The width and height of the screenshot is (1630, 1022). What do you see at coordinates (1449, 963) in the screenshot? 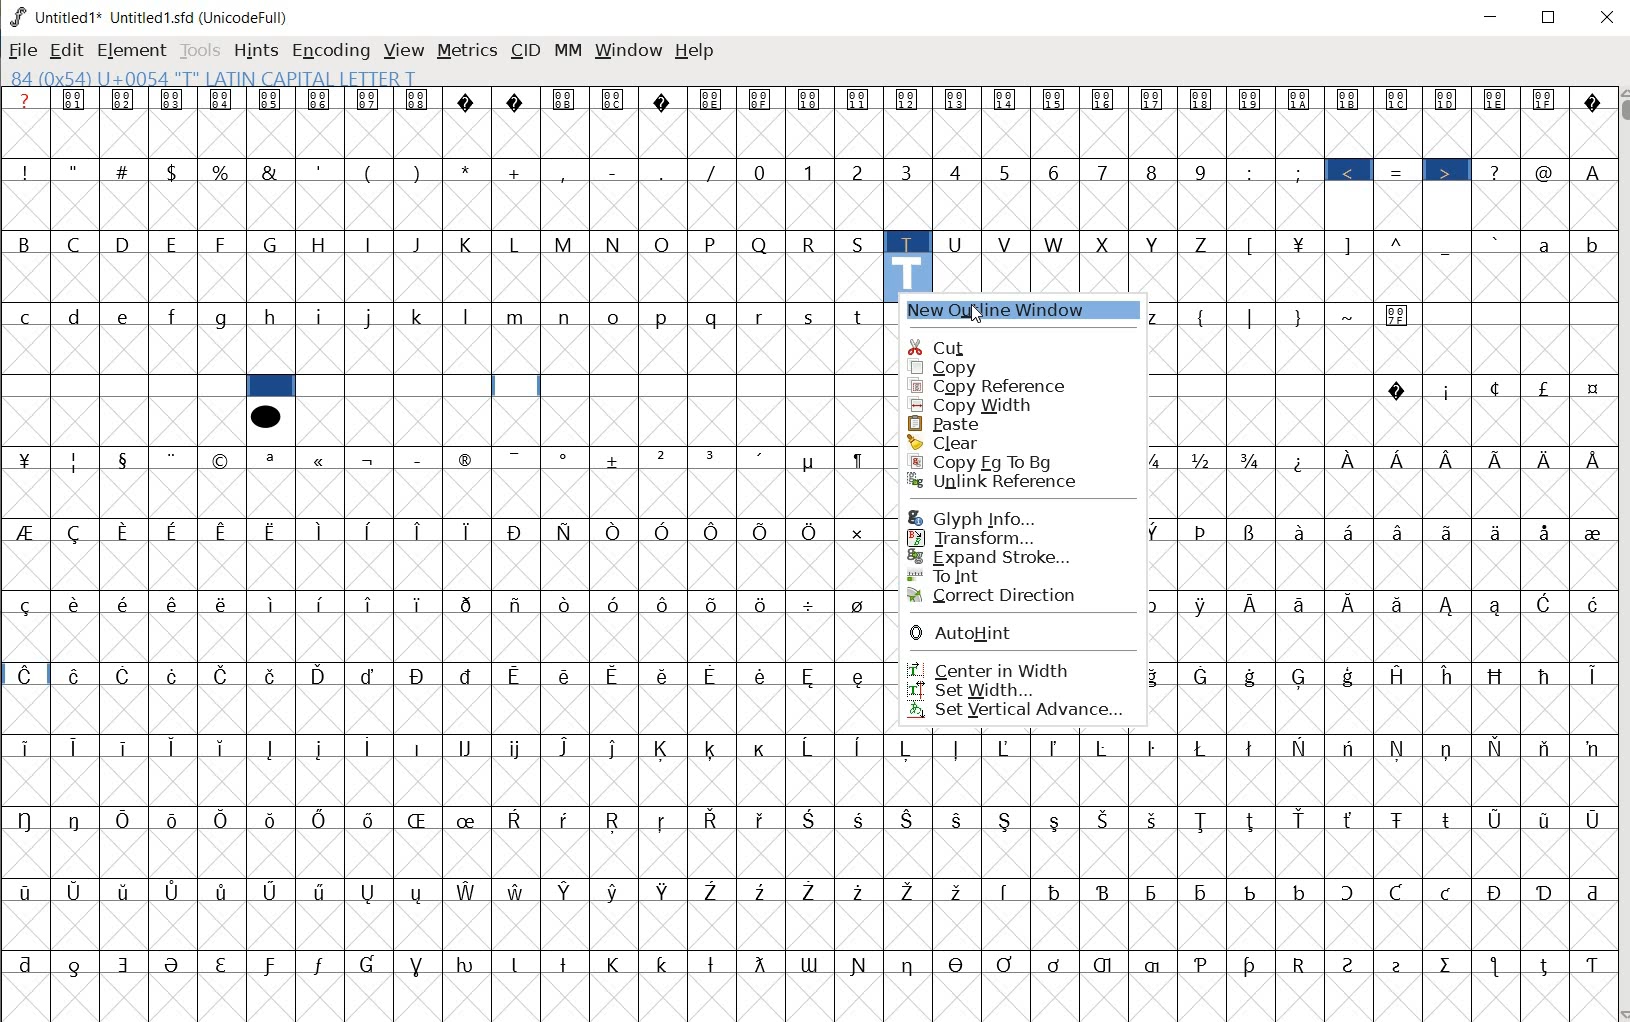
I see `Symbol` at bounding box center [1449, 963].